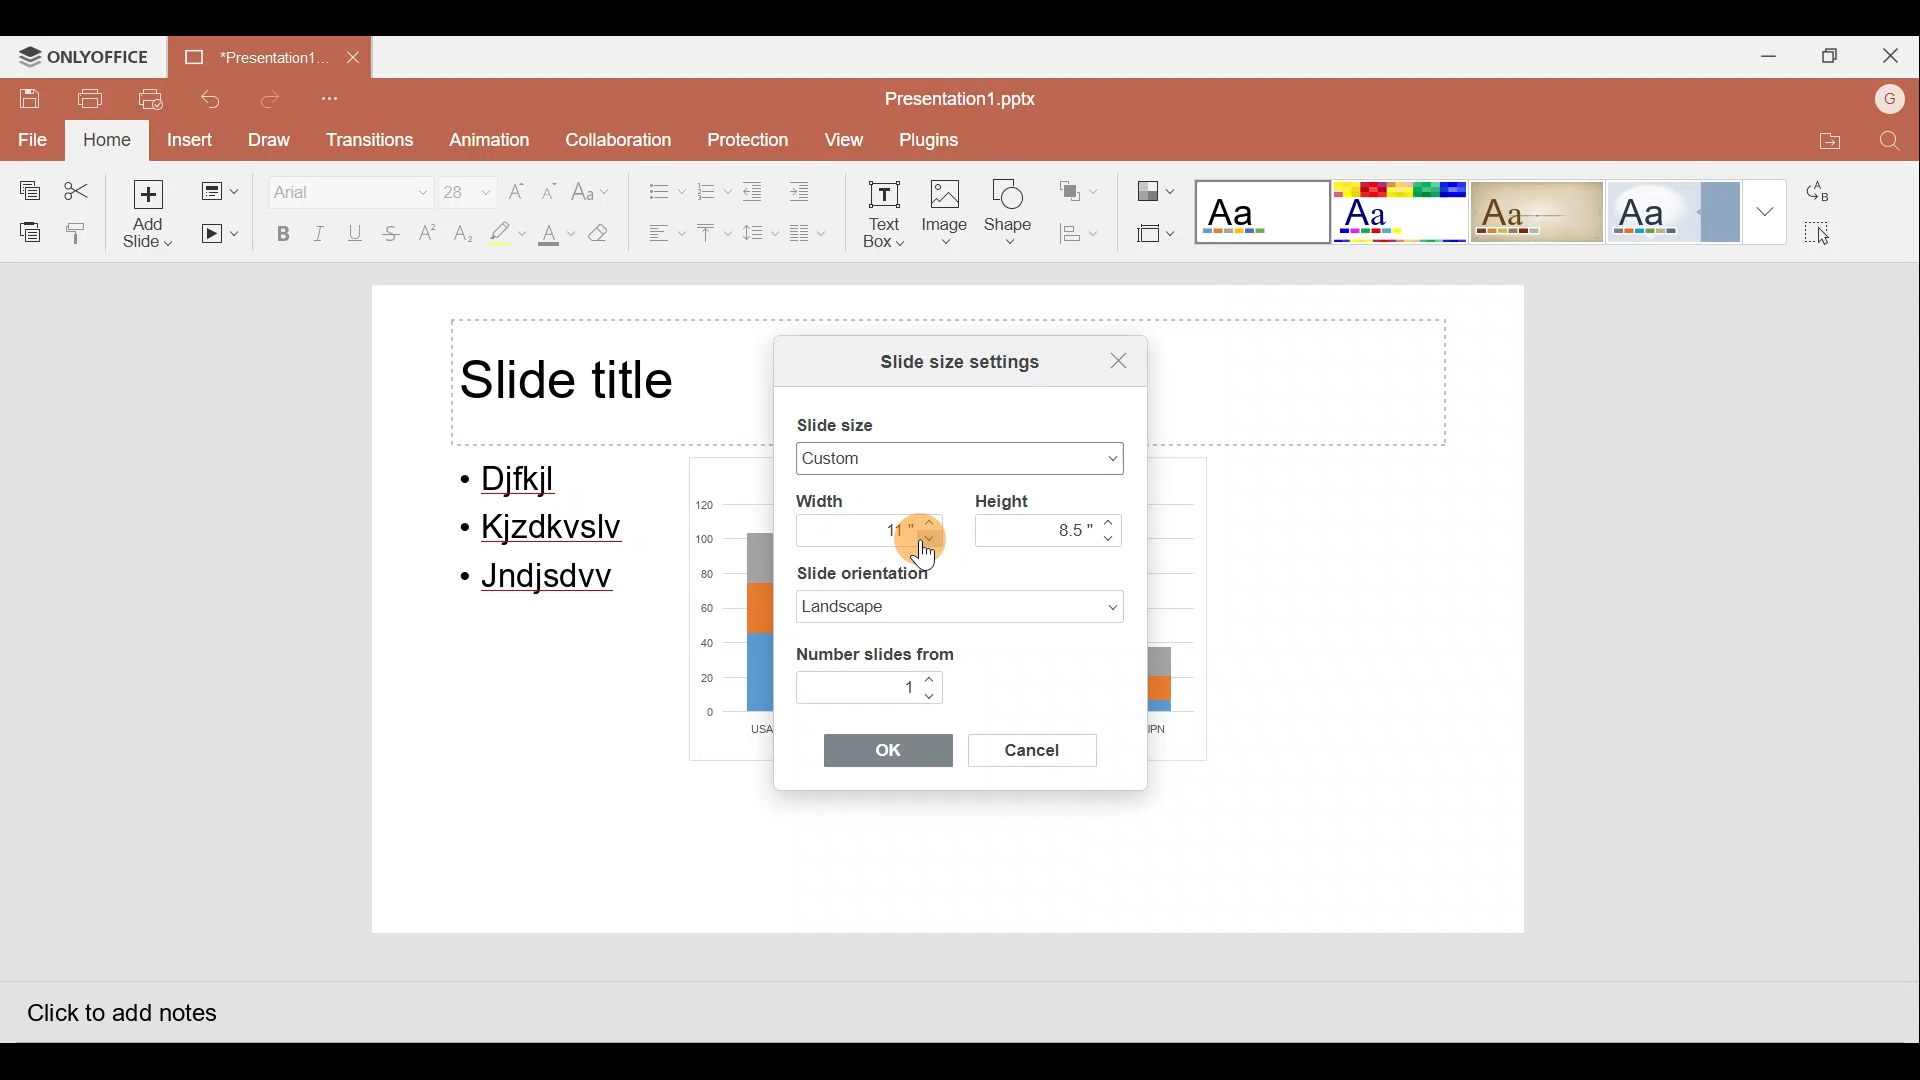 Image resolution: width=1920 pixels, height=1080 pixels. Describe the element at coordinates (932, 680) in the screenshot. I see `Navigate up` at that location.